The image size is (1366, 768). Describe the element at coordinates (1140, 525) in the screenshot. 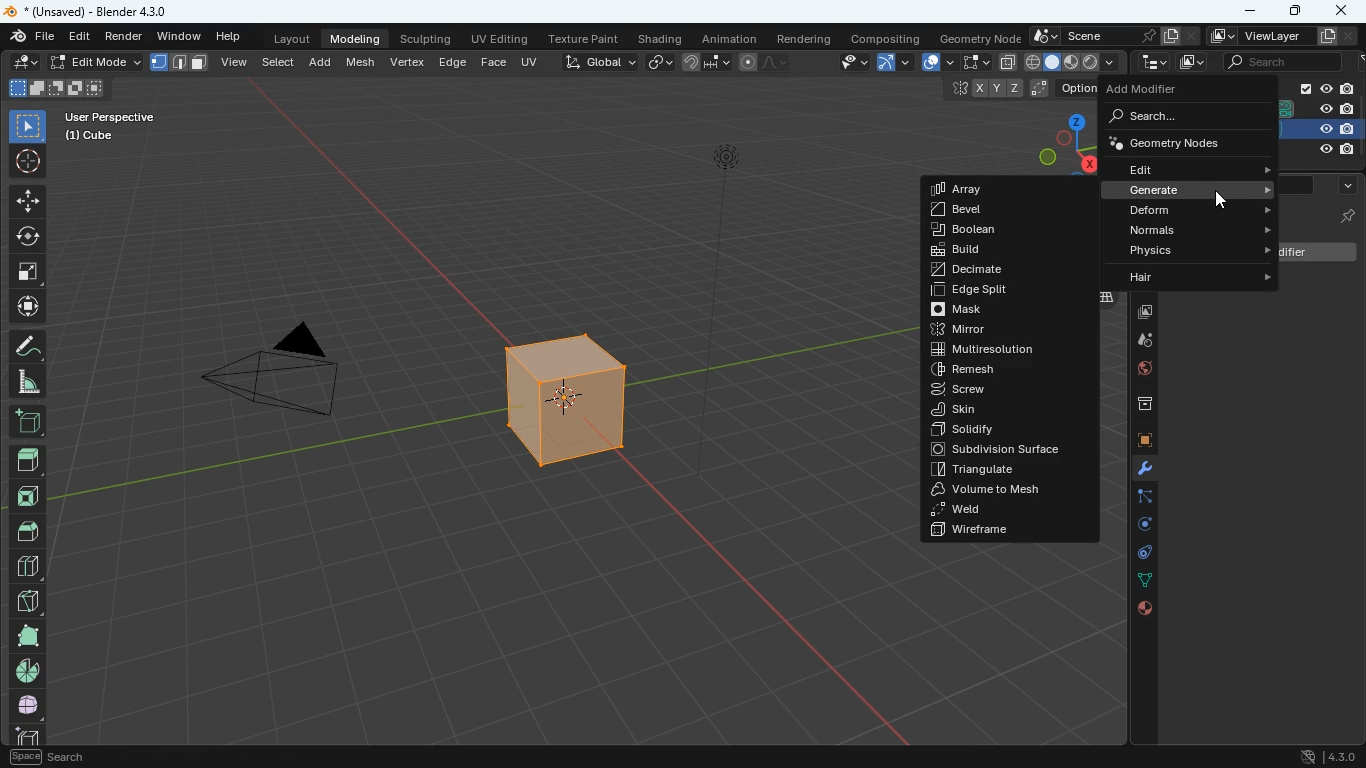

I see `rotation` at that location.